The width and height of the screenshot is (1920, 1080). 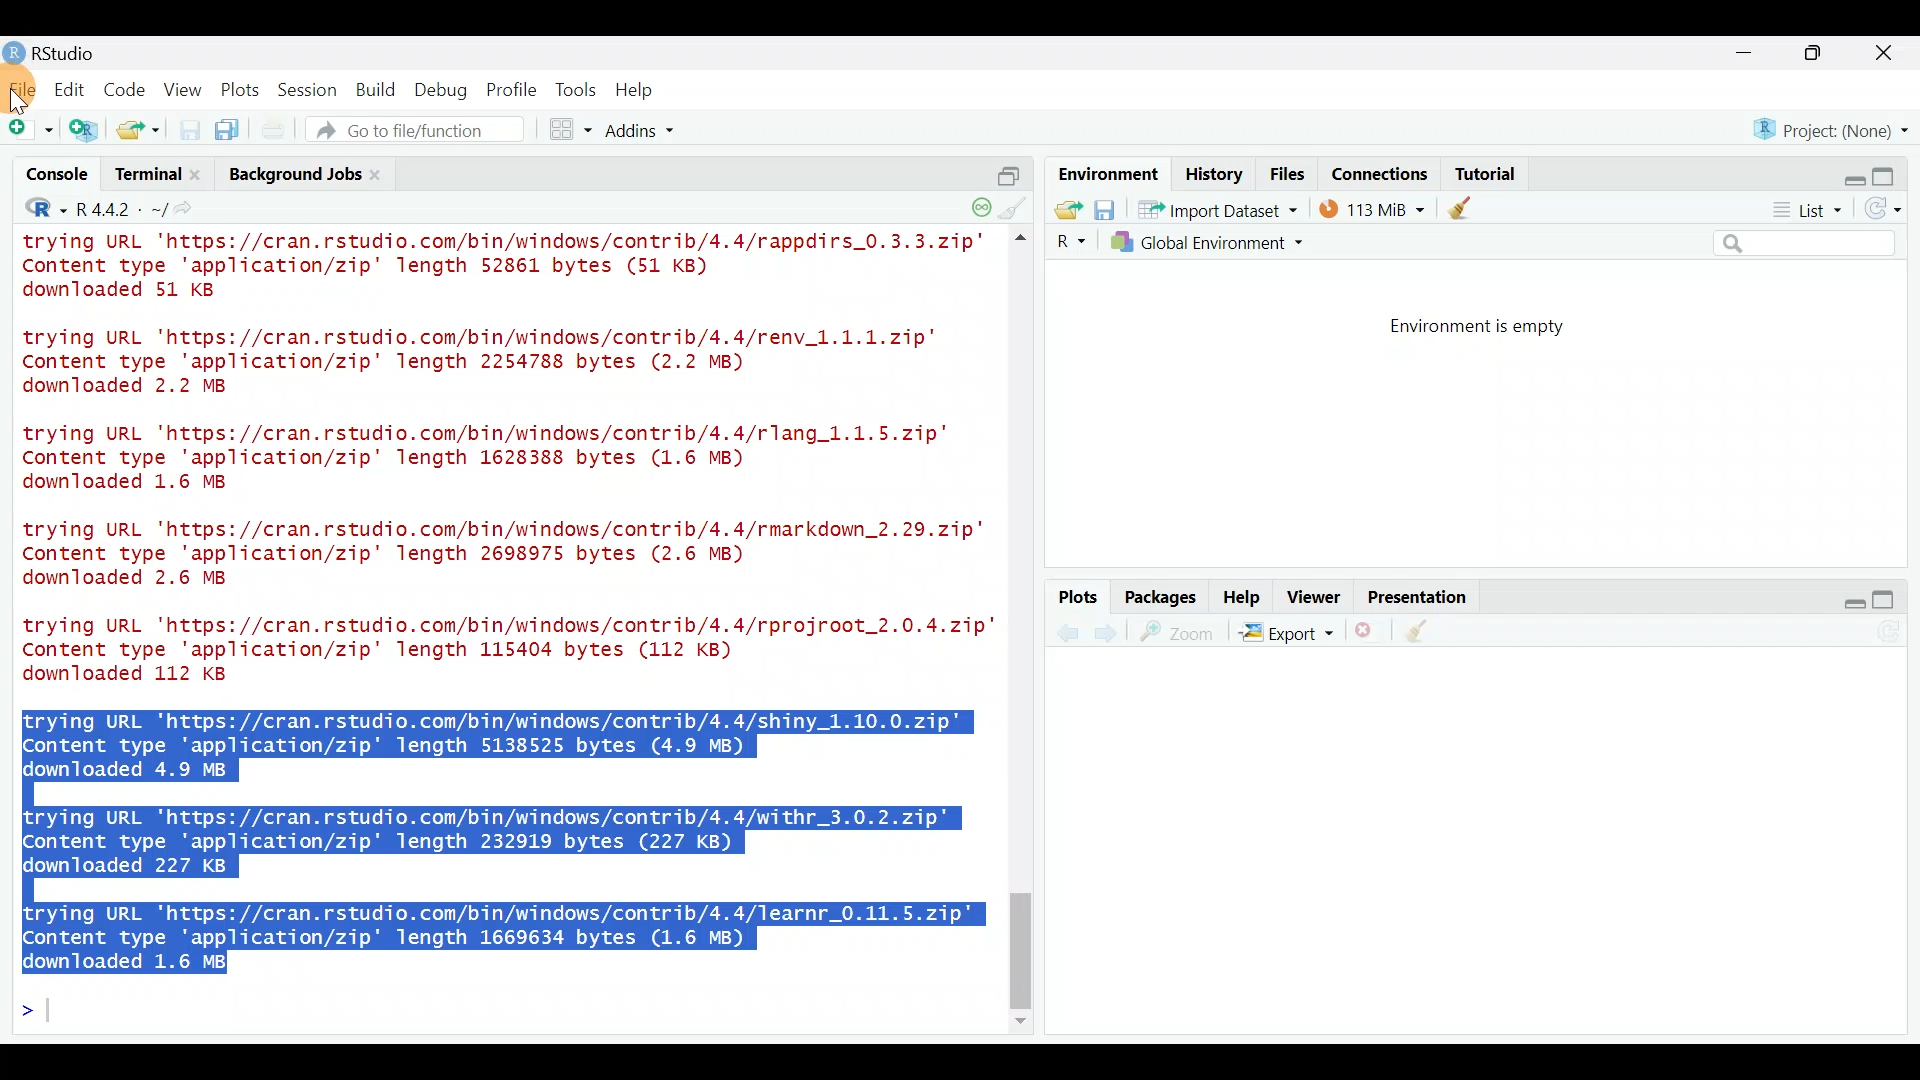 What do you see at coordinates (230, 131) in the screenshot?
I see `Save all open documents` at bounding box center [230, 131].